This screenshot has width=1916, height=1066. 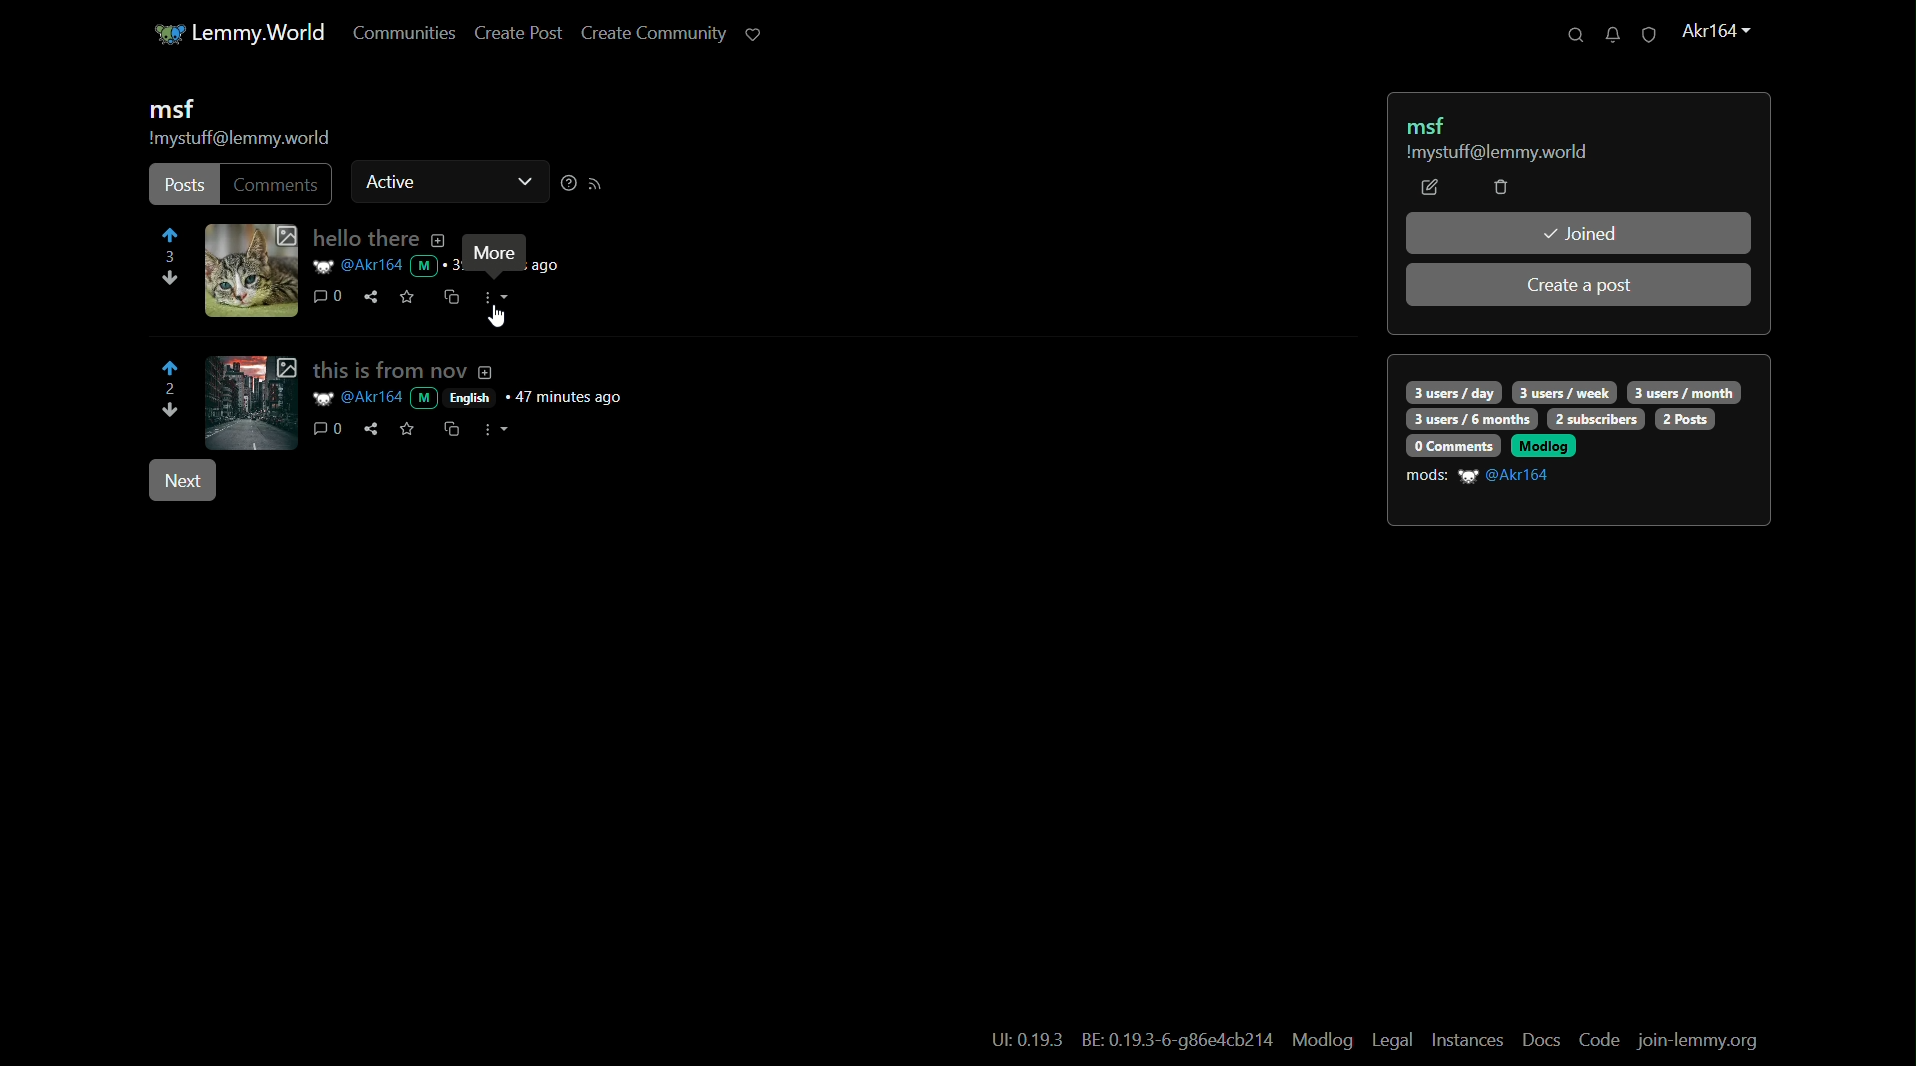 I want to click on downvote, so click(x=172, y=413).